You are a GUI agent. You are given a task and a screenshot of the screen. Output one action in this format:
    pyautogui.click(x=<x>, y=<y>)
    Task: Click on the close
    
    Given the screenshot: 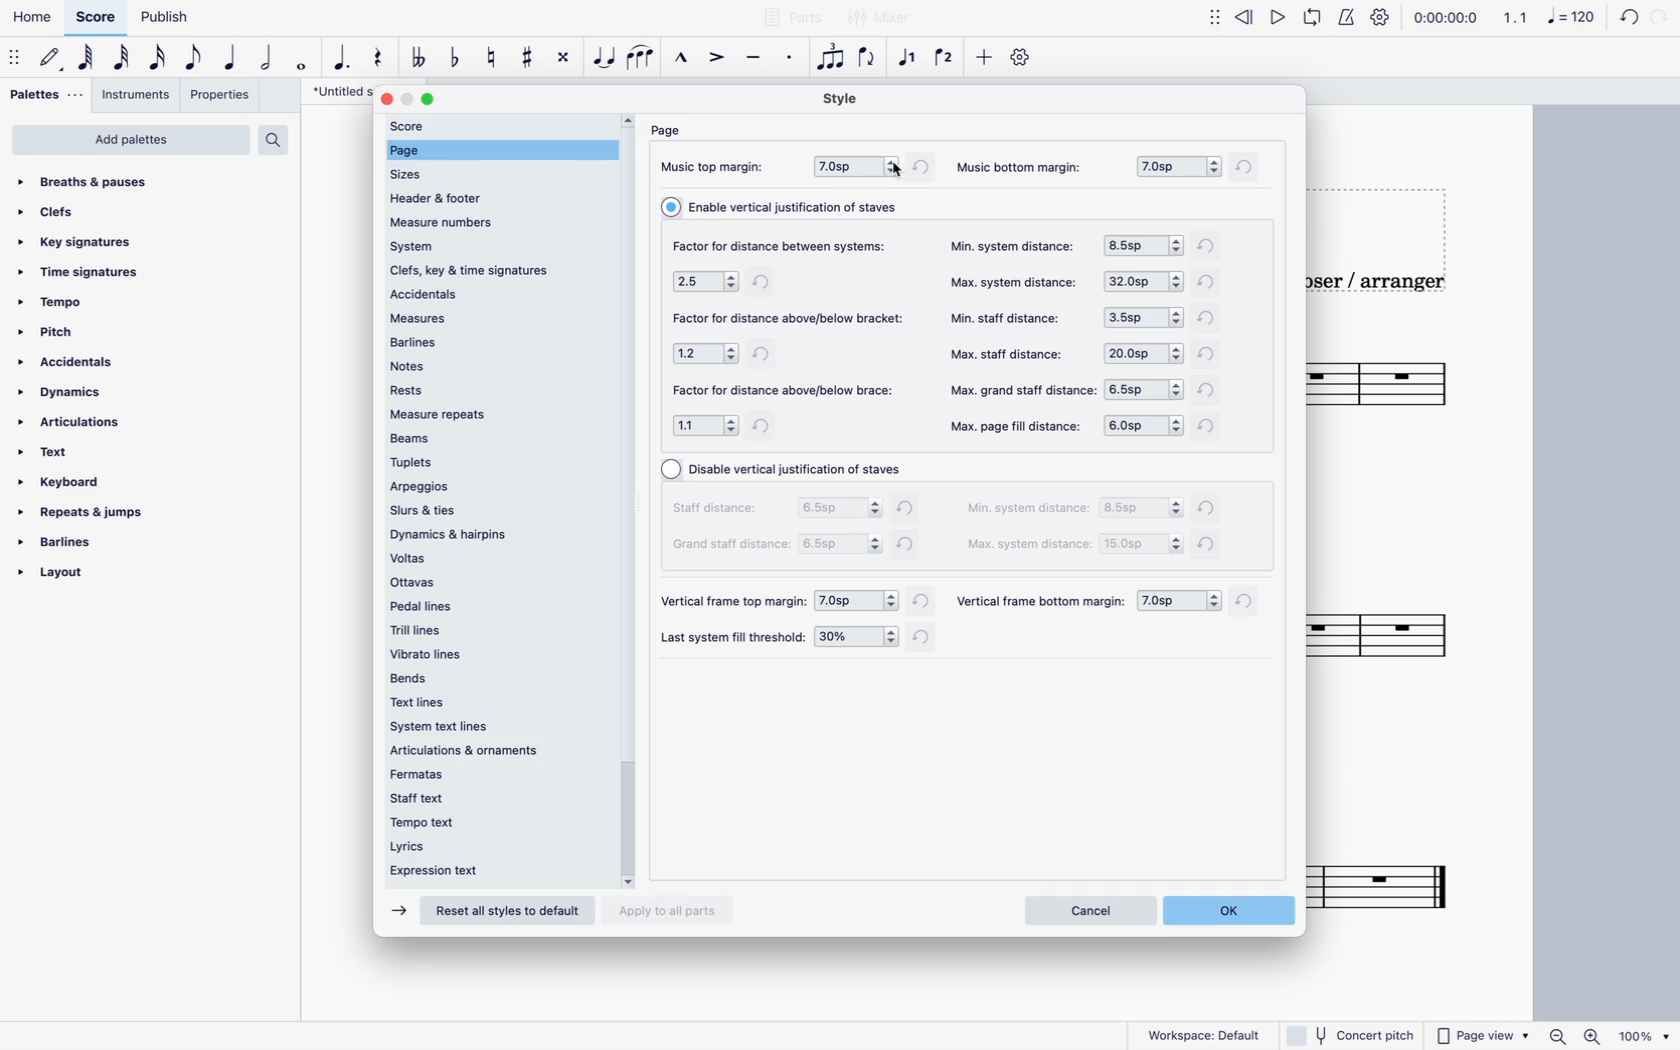 What is the action you would take?
    pyautogui.click(x=385, y=98)
    